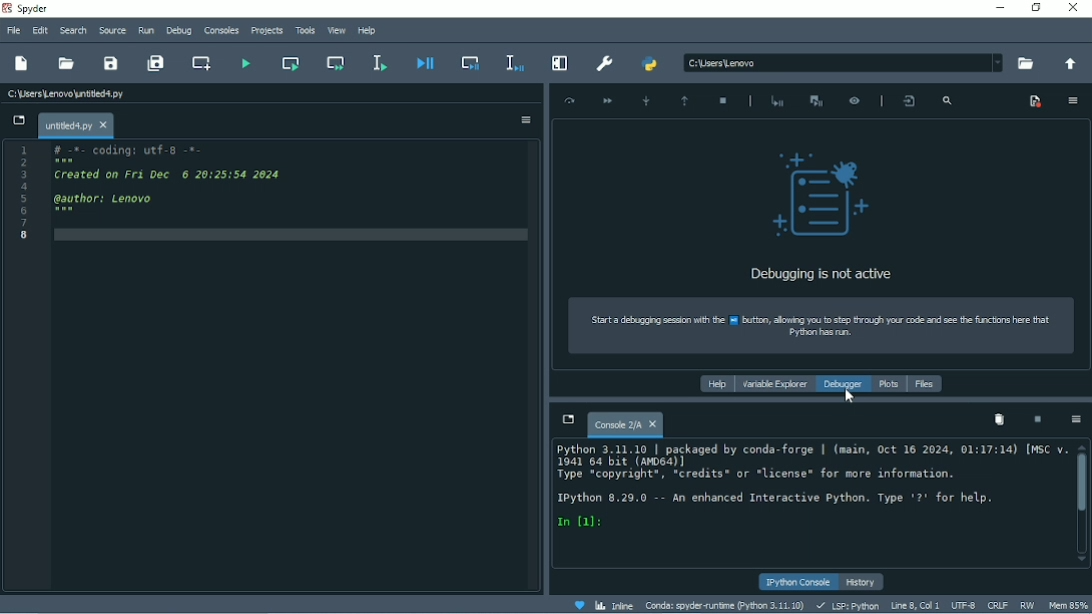 The width and height of the screenshot is (1092, 614). Describe the element at coordinates (570, 100) in the screenshot. I see `Execute current line` at that location.